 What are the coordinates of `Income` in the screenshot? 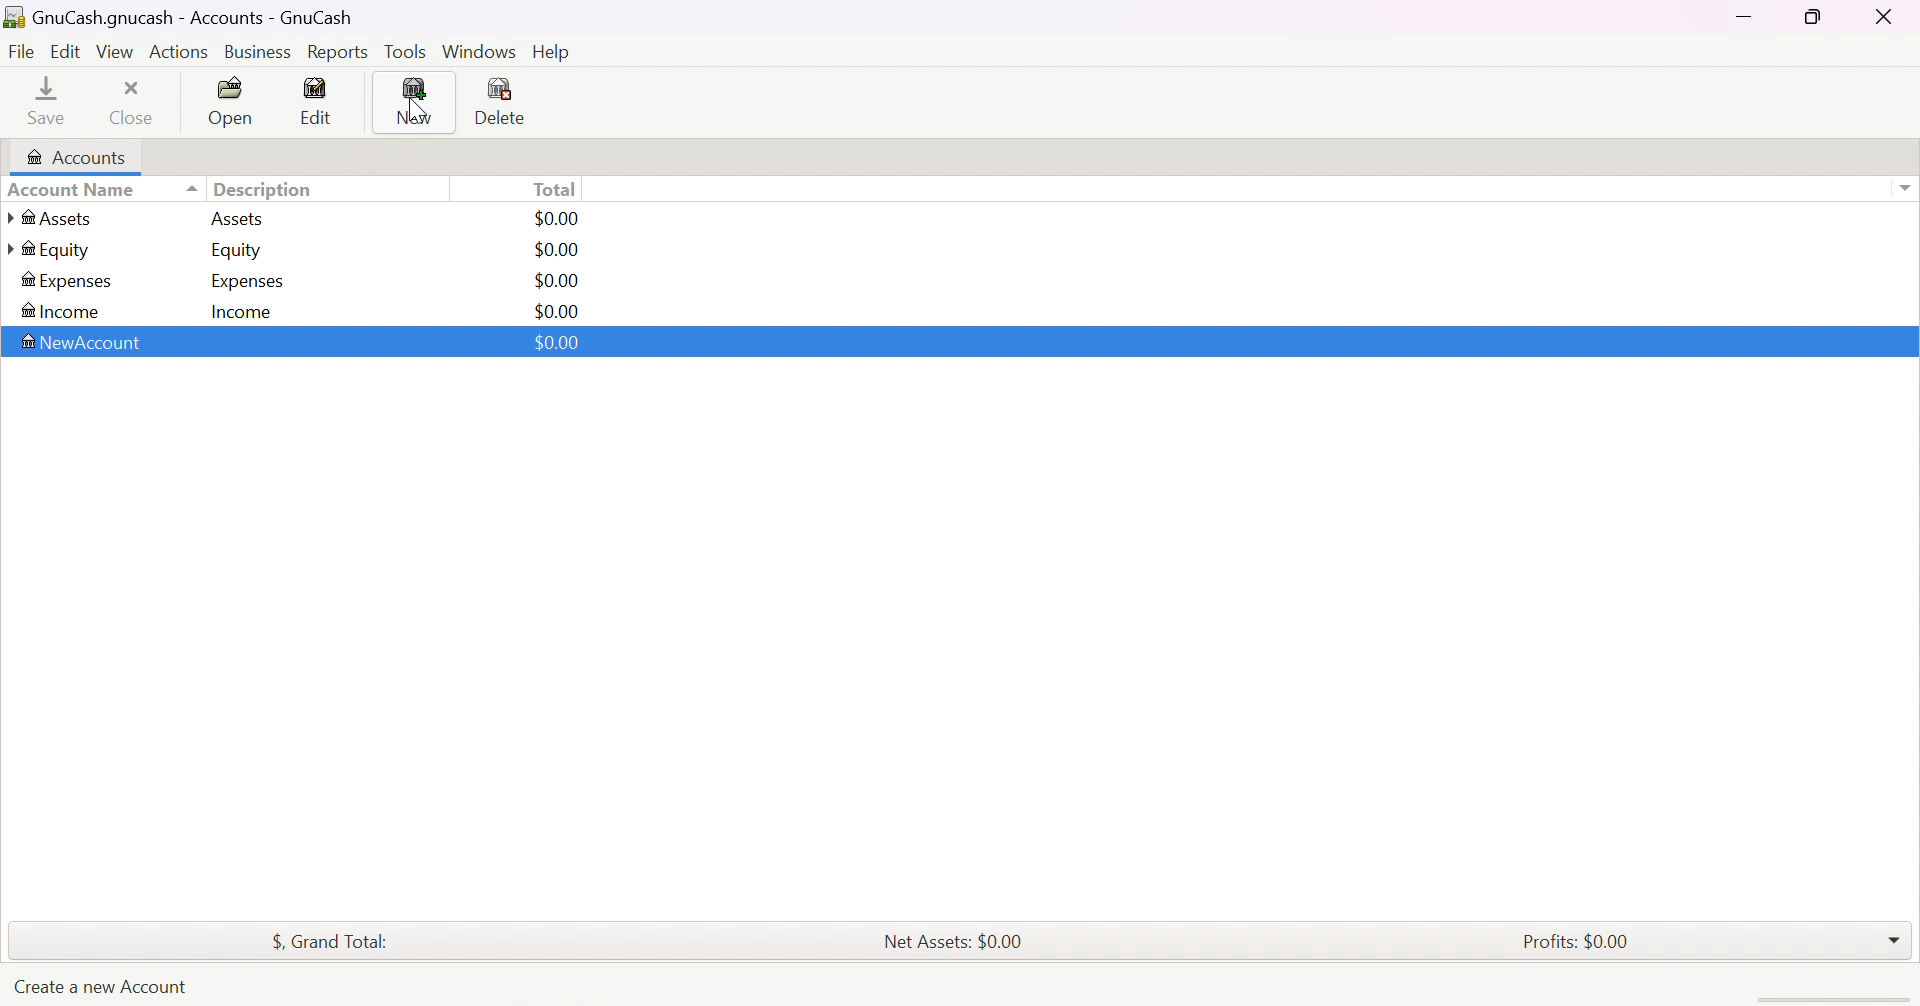 It's located at (67, 310).